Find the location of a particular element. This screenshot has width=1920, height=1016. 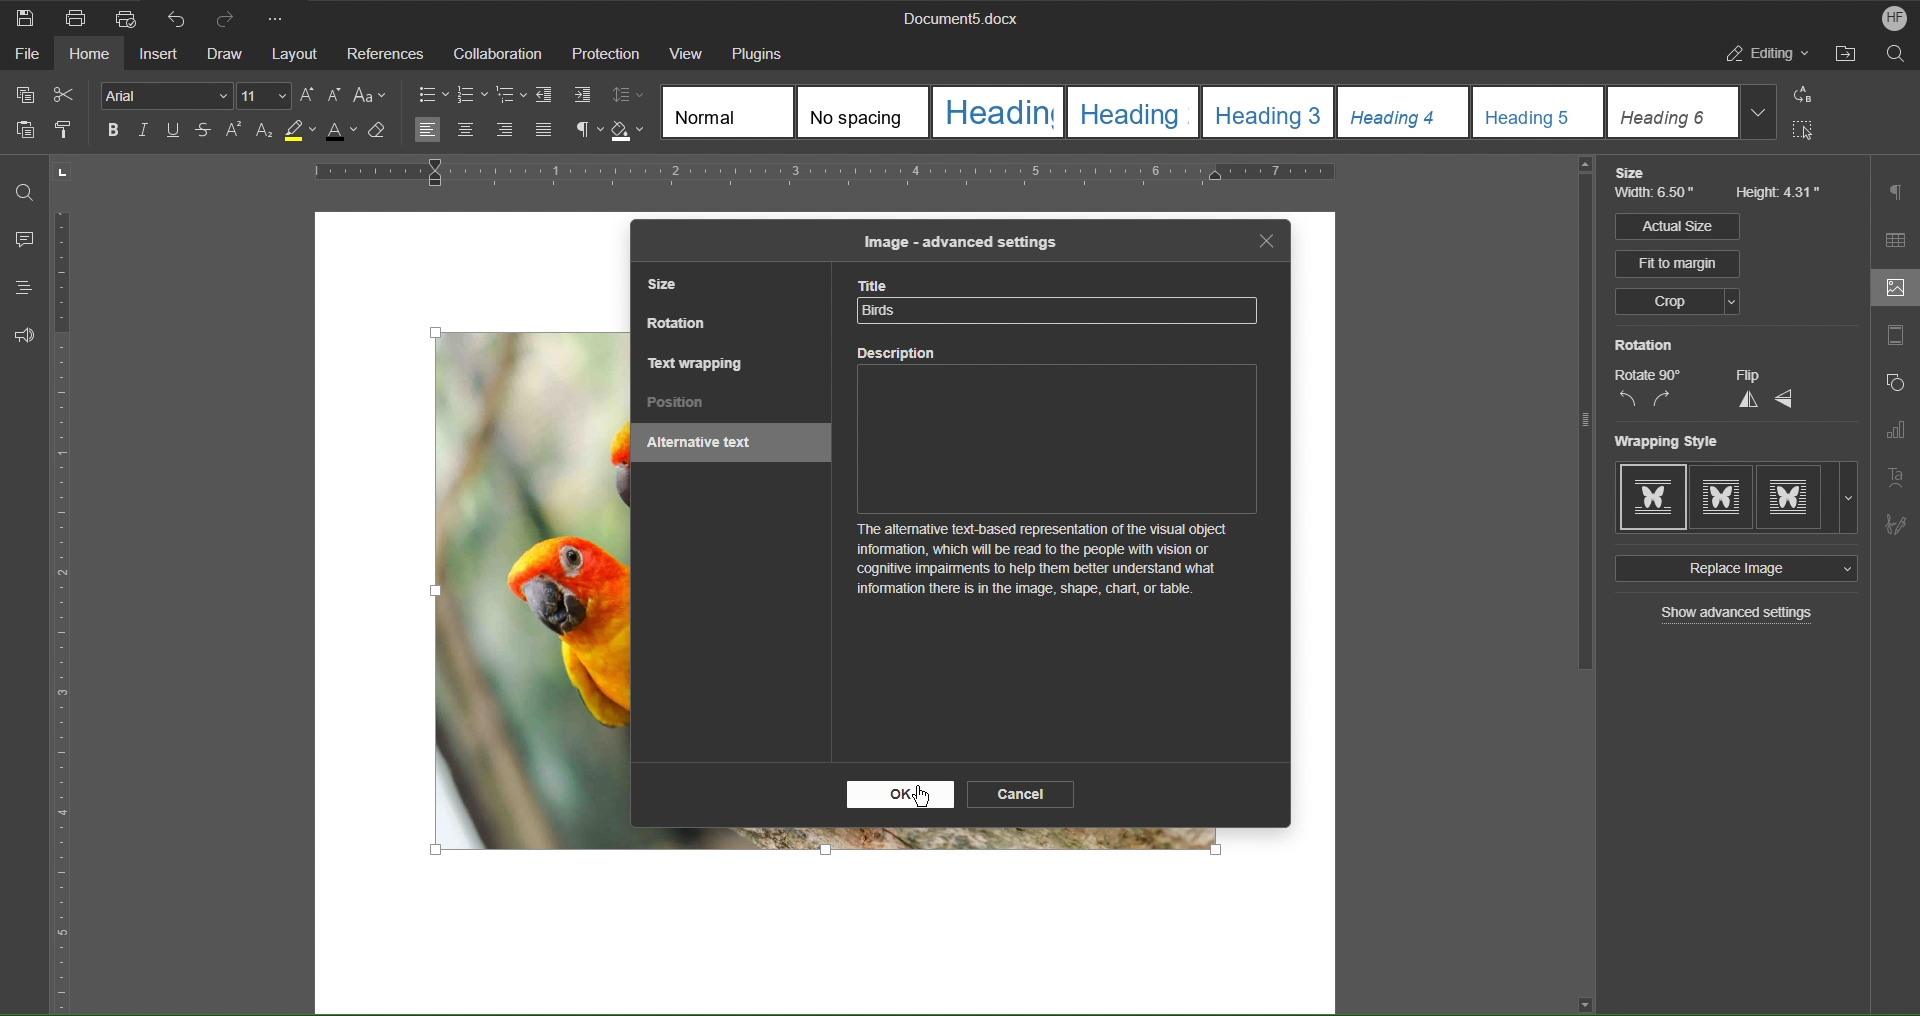

Home is located at coordinates (91, 57).